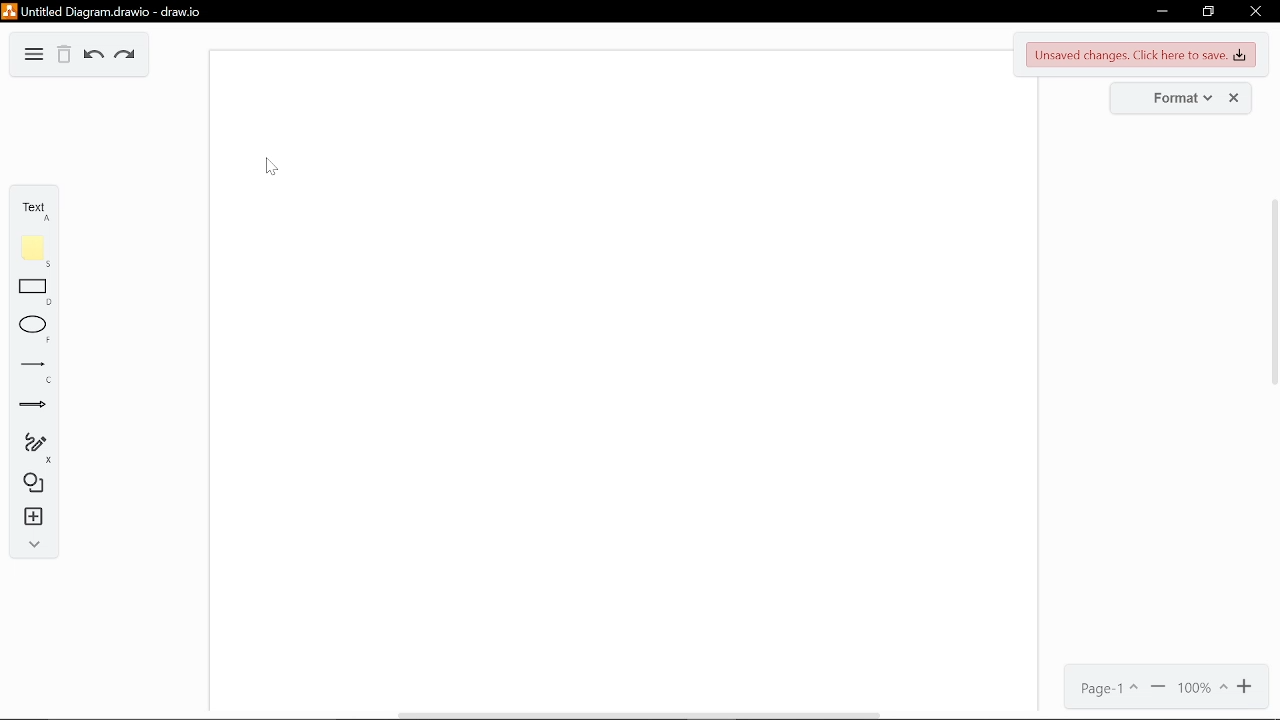 The image size is (1280, 720). What do you see at coordinates (93, 57) in the screenshot?
I see `undo` at bounding box center [93, 57].